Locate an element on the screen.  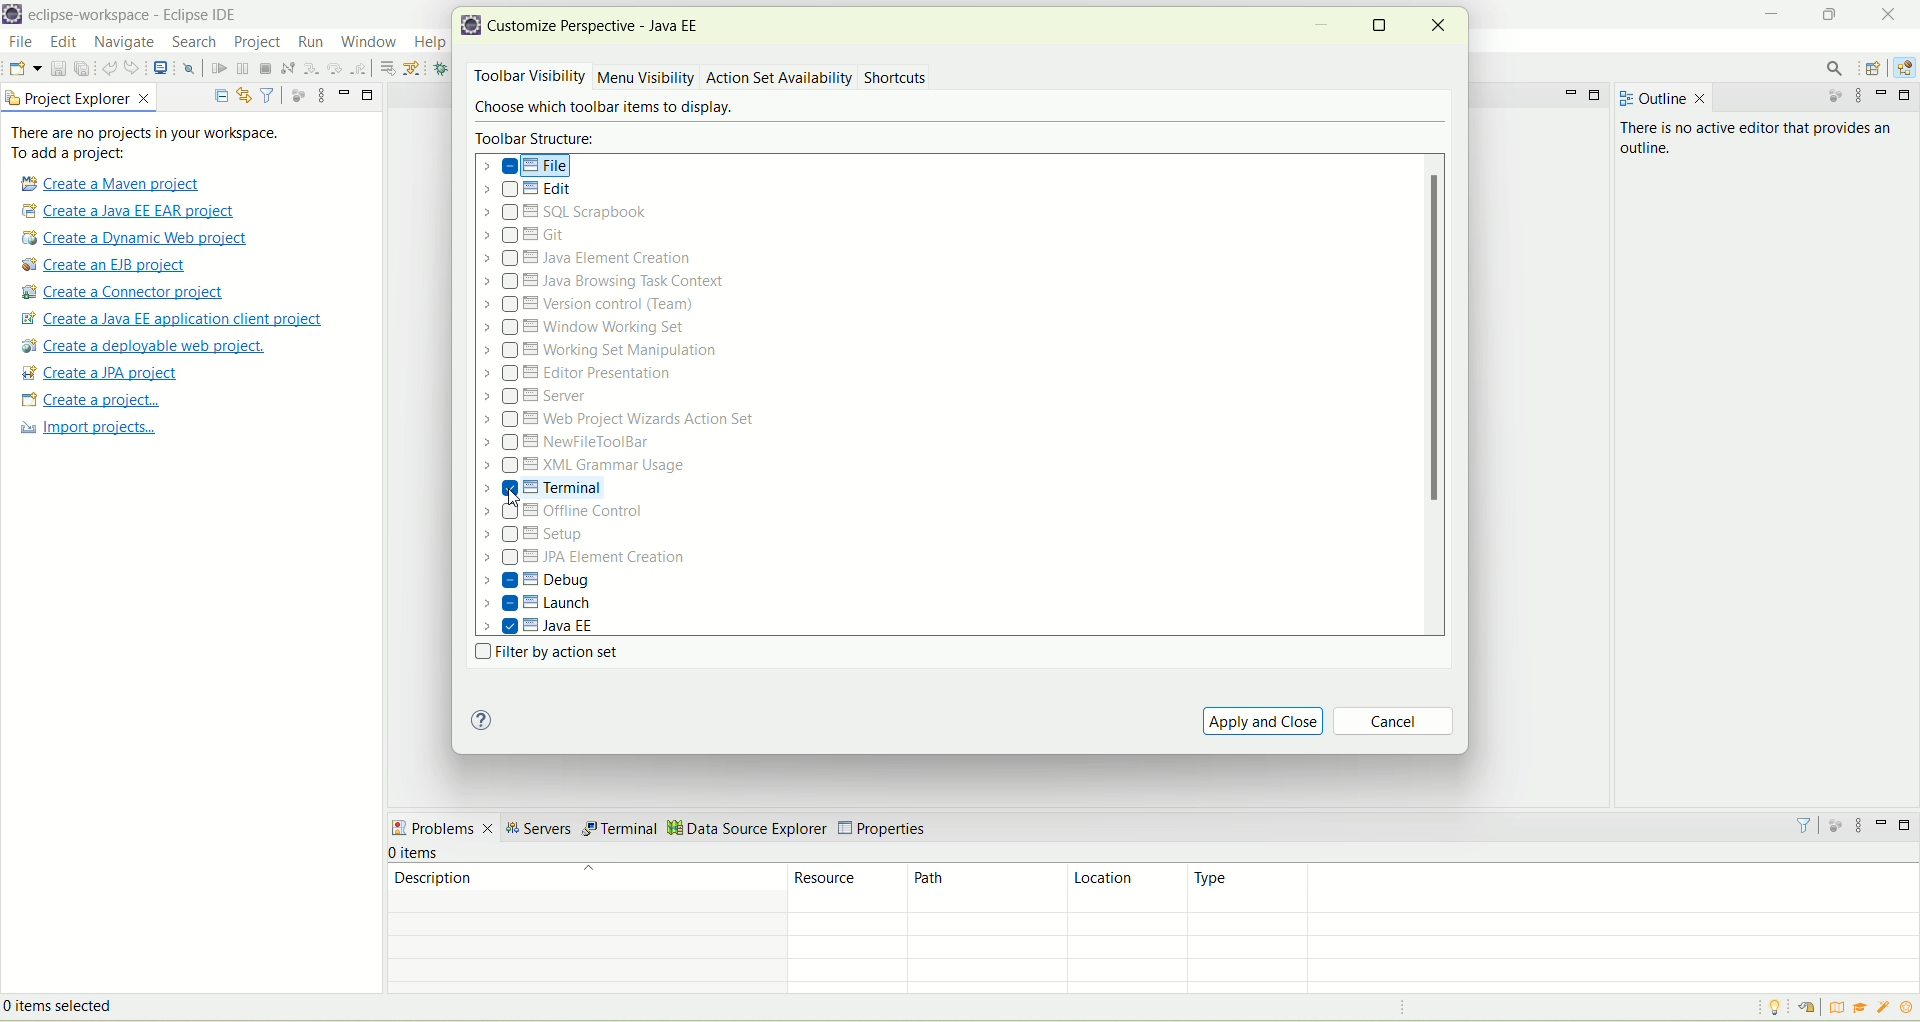
view menu is located at coordinates (321, 94).